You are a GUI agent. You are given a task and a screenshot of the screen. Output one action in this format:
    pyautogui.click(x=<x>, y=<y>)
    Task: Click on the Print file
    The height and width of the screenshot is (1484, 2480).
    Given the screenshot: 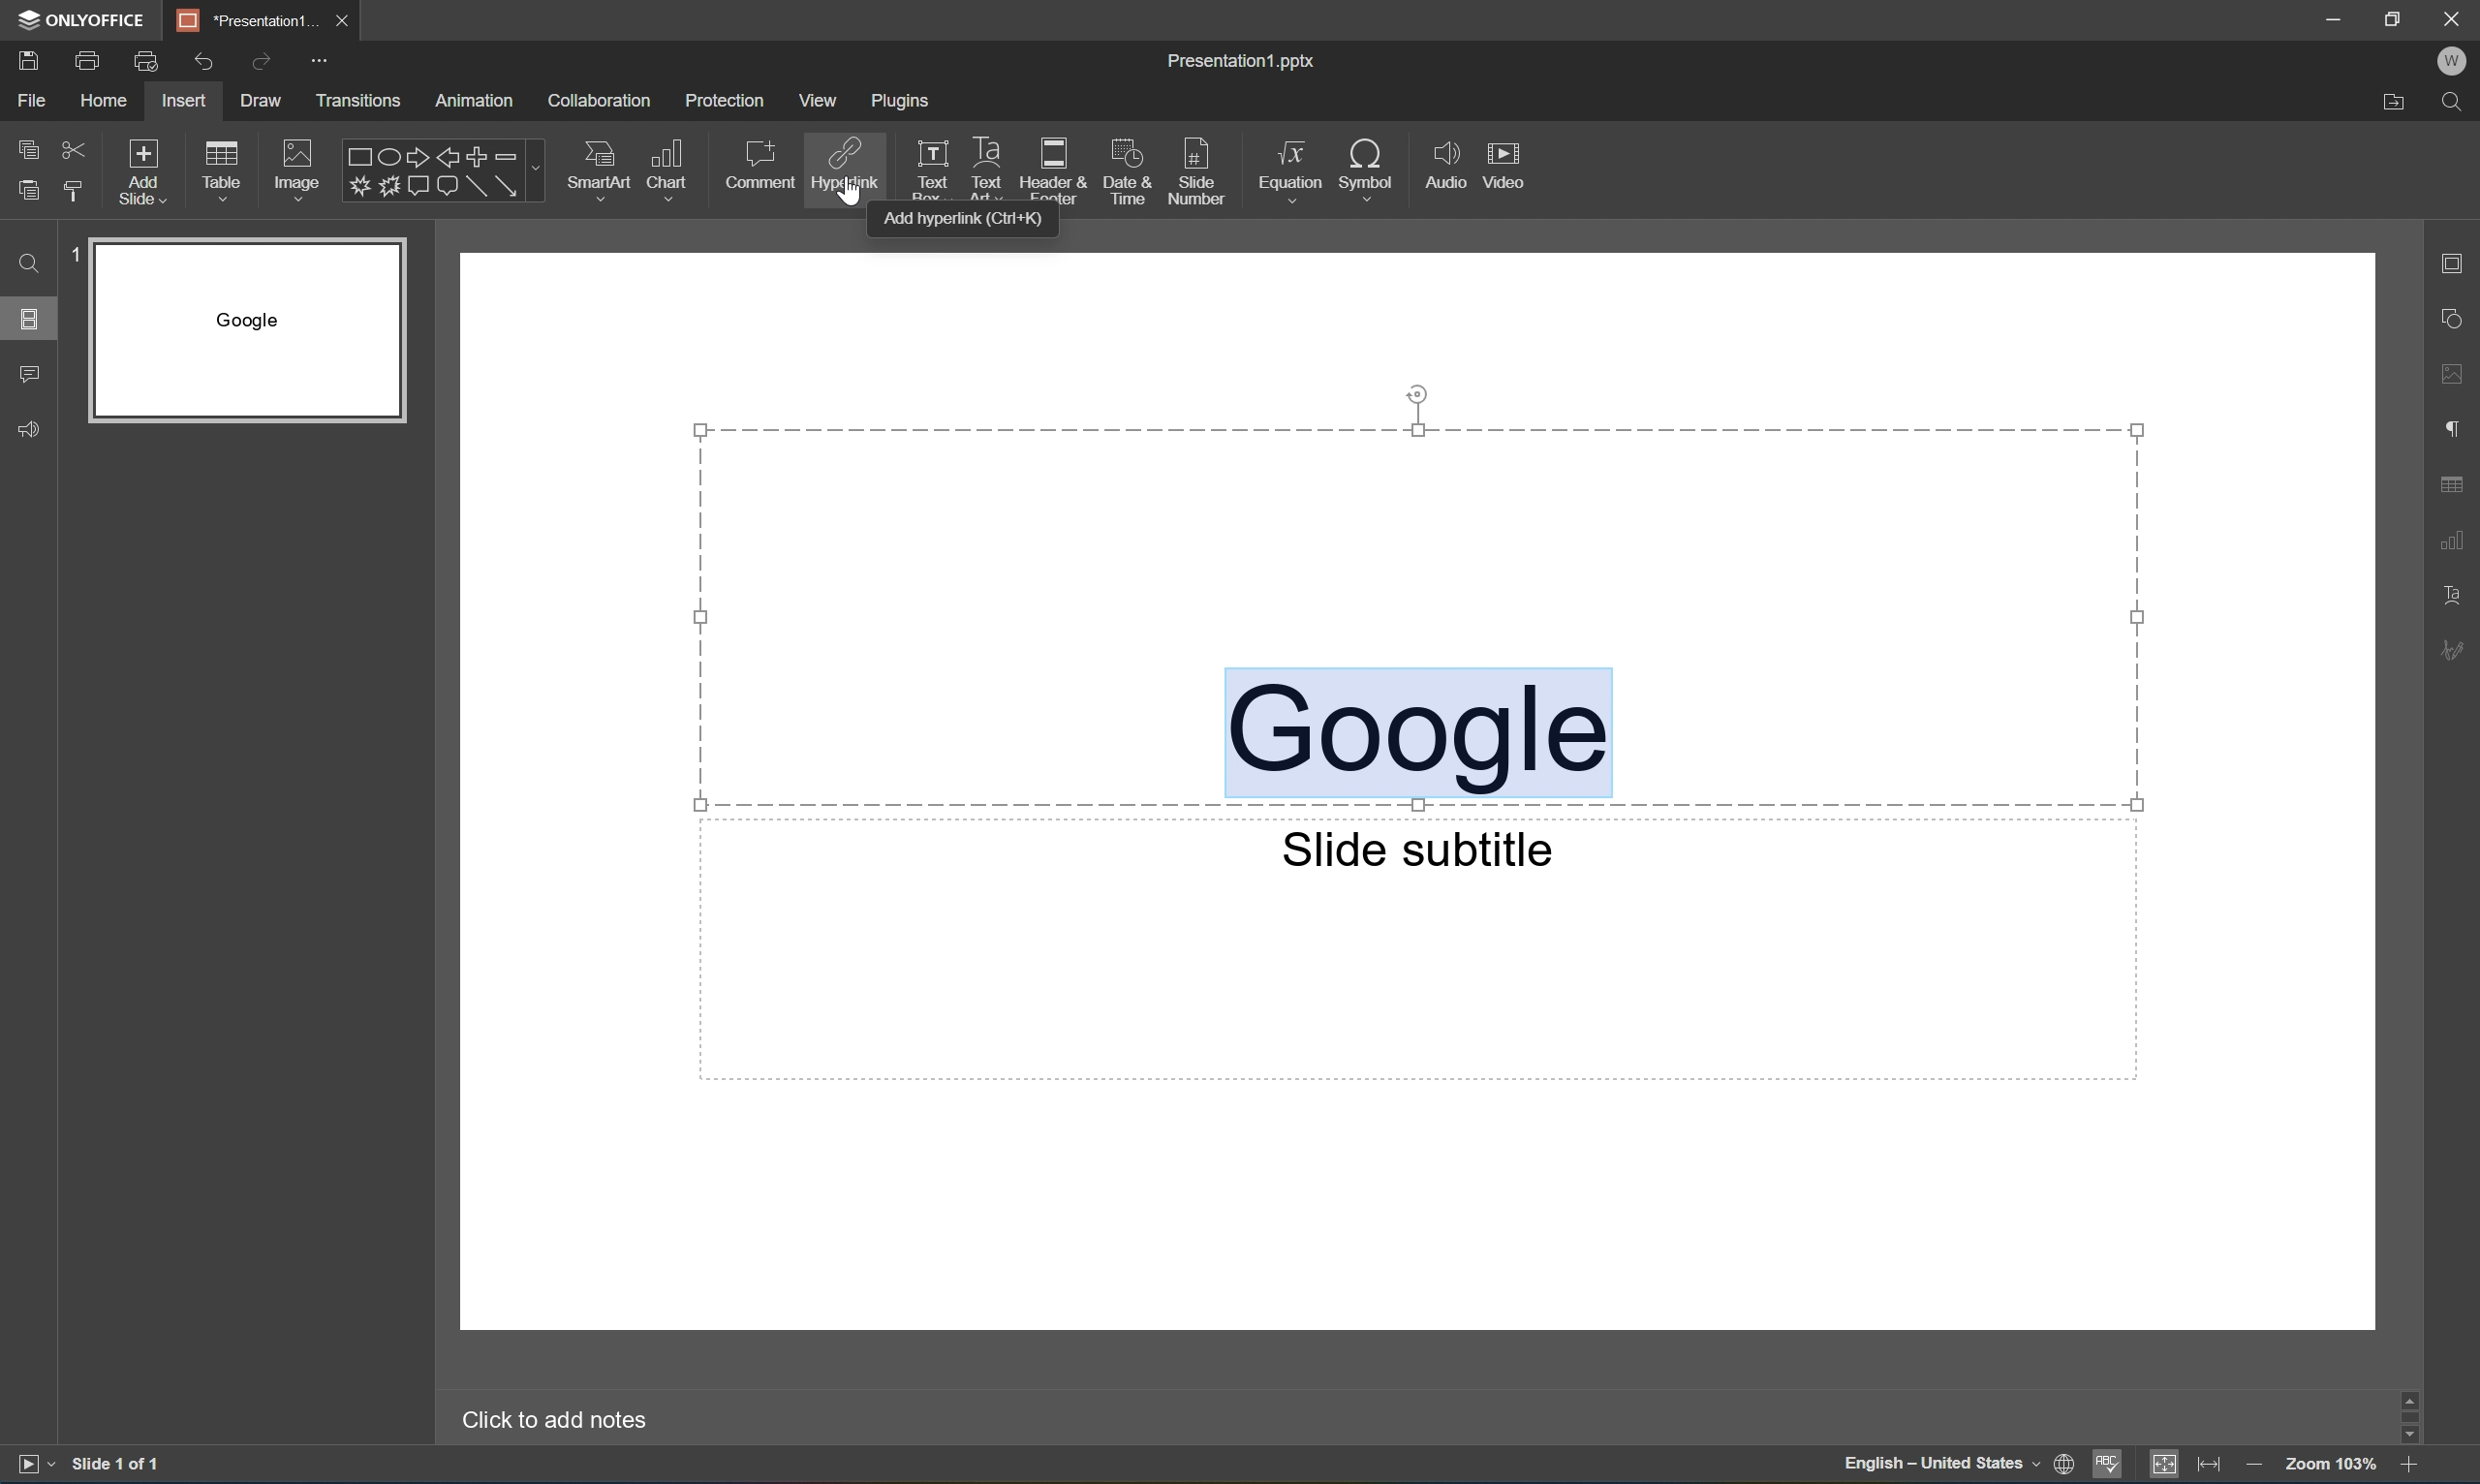 What is the action you would take?
    pyautogui.click(x=88, y=63)
    